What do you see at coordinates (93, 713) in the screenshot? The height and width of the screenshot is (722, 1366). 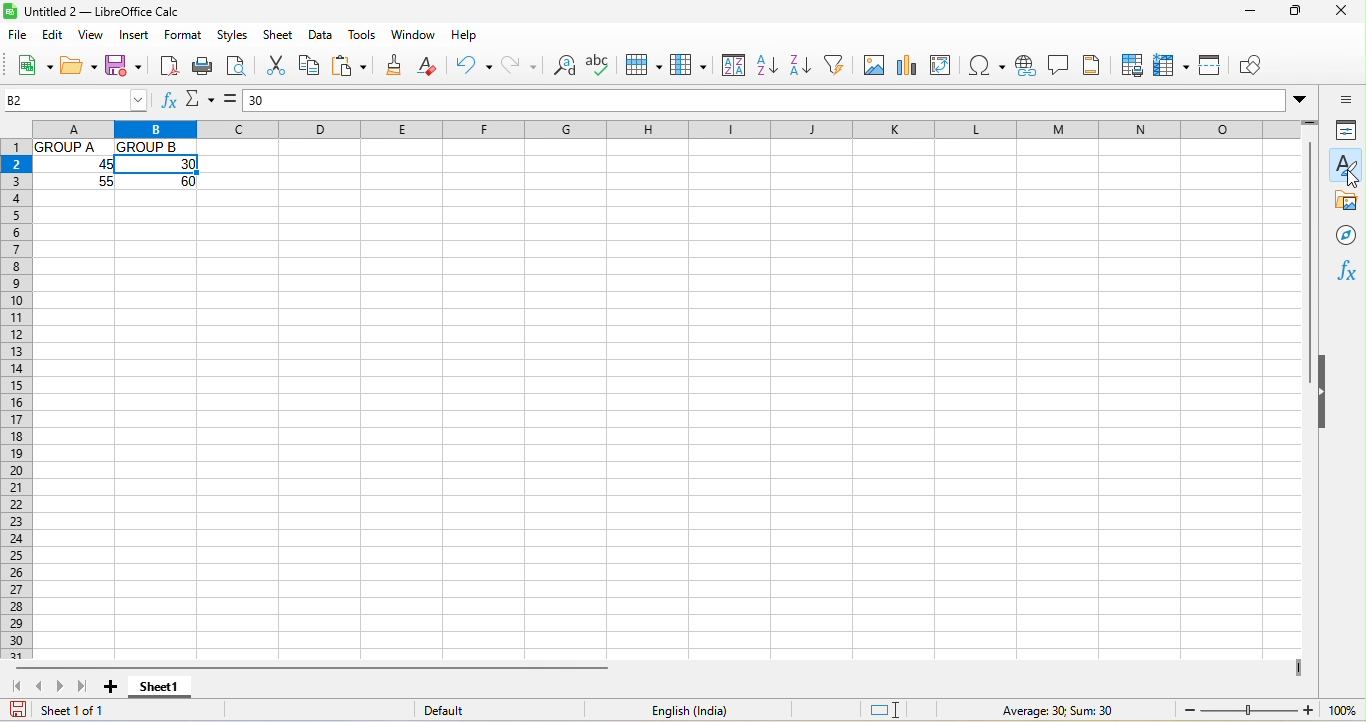 I see `sheet 1 of 1` at bounding box center [93, 713].